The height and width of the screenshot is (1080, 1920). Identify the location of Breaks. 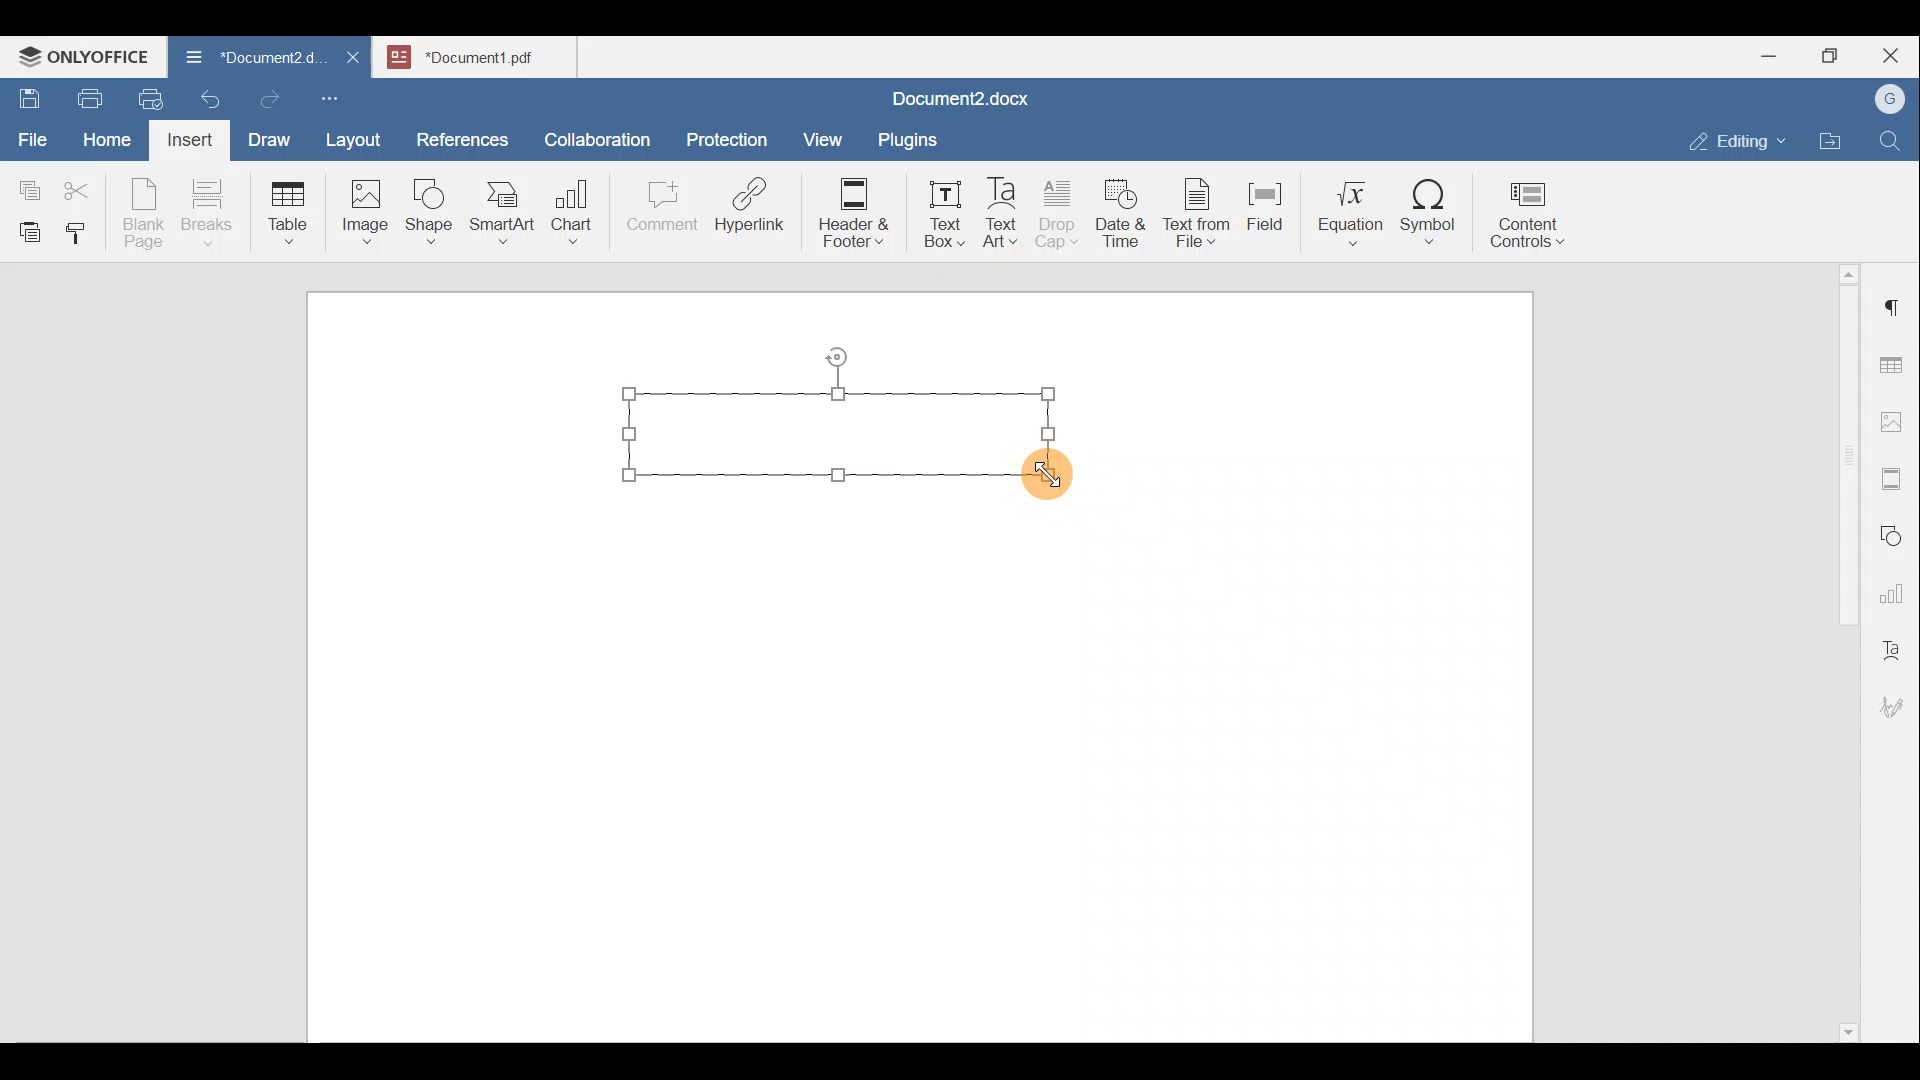
(206, 214).